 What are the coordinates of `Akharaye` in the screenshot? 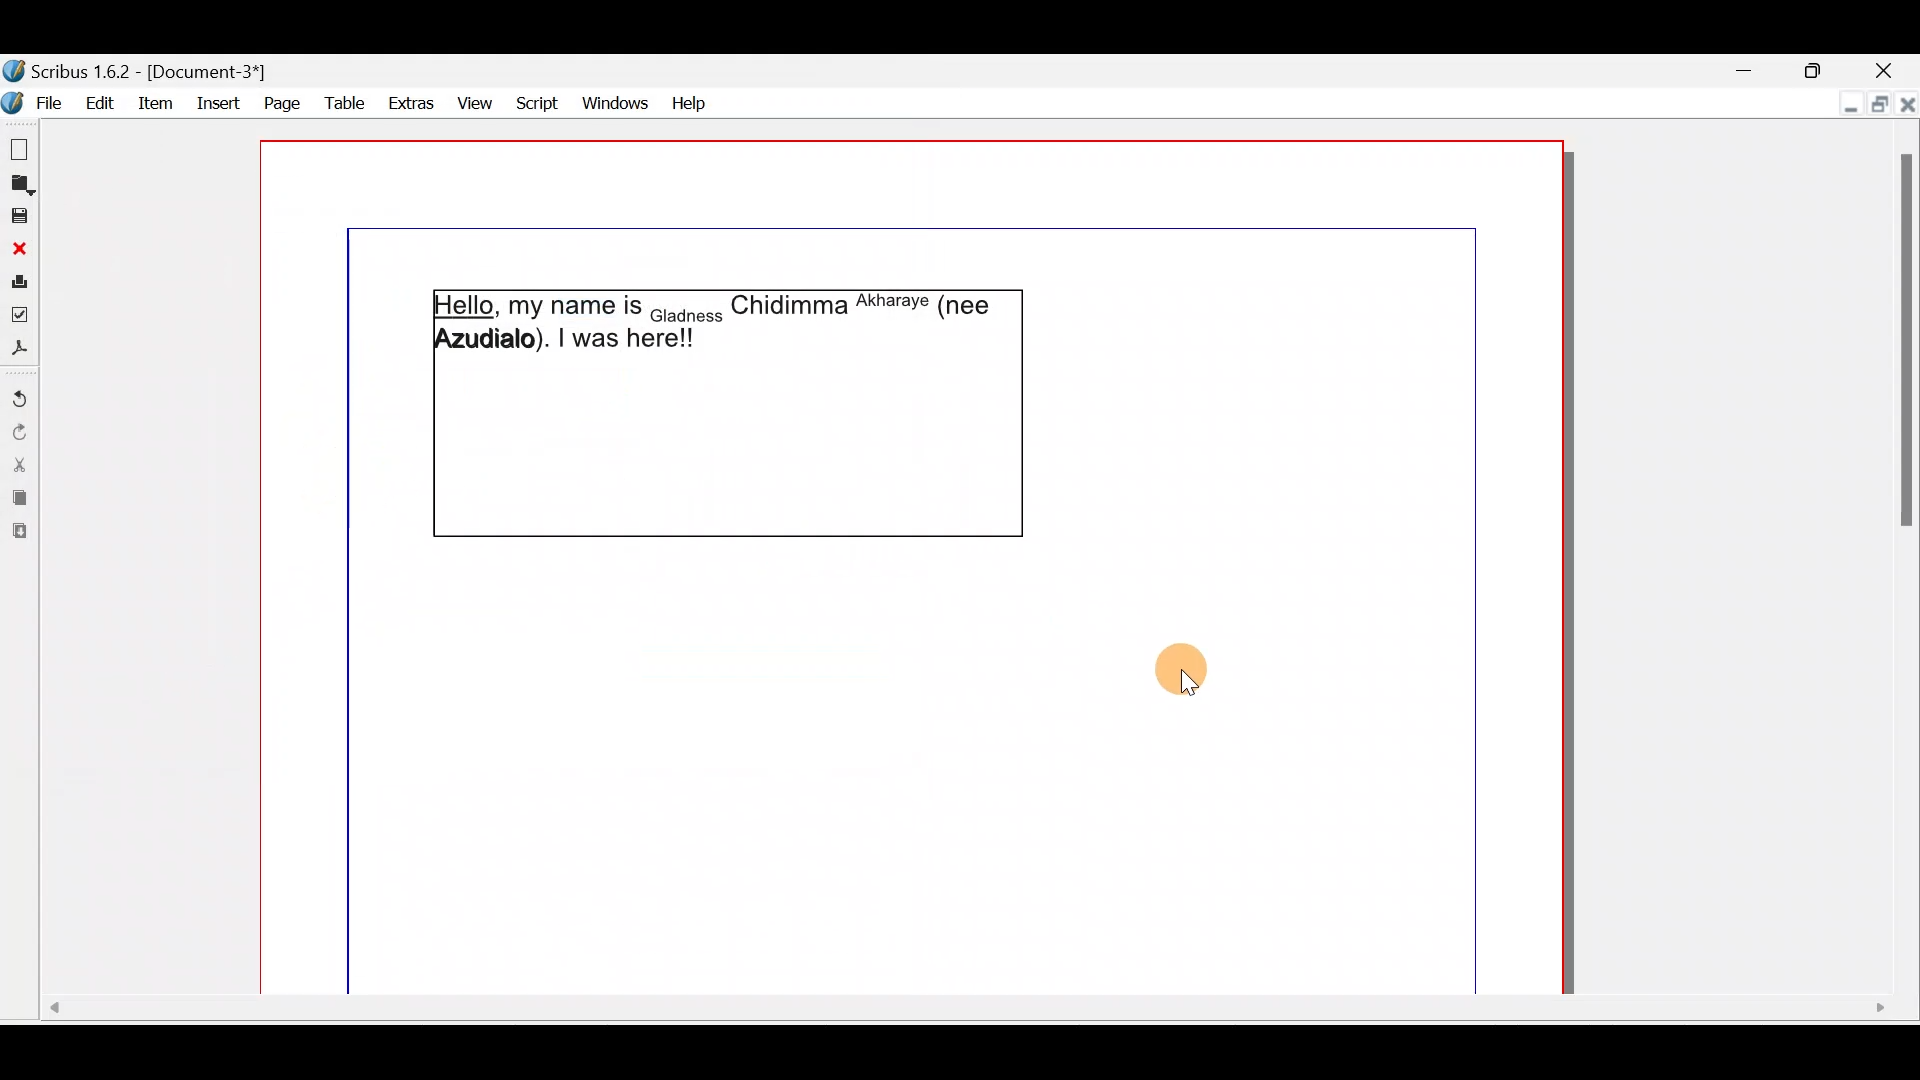 It's located at (890, 303).